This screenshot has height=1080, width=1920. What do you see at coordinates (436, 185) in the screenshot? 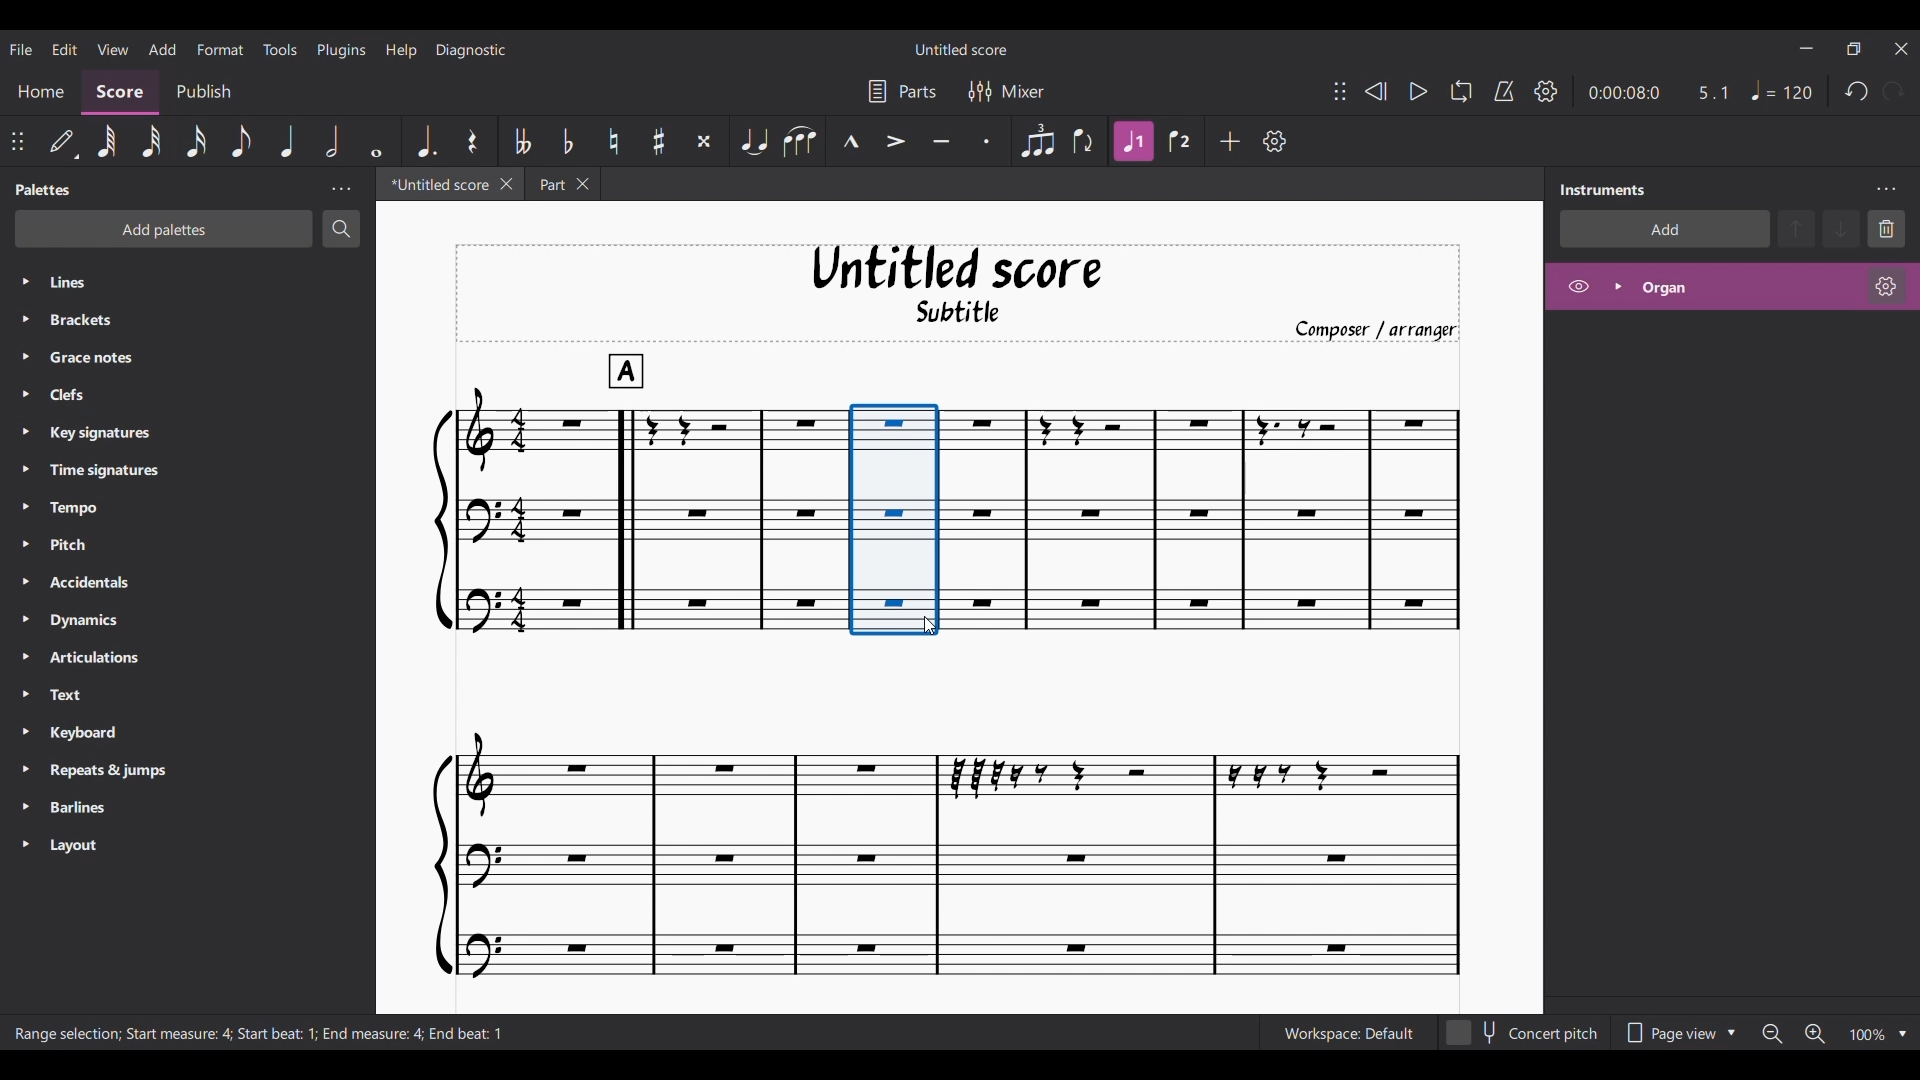
I see `Untitled tab` at bounding box center [436, 185].